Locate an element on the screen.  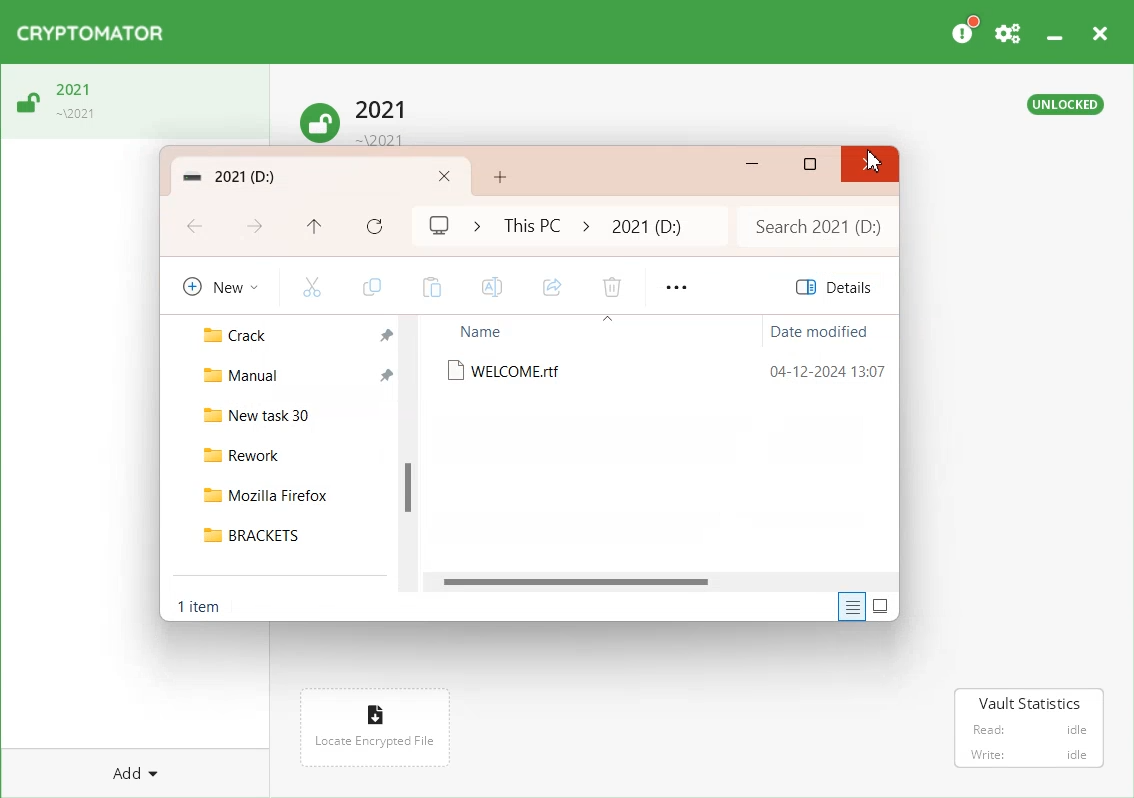
Rename is located at coordinates (492, 286).